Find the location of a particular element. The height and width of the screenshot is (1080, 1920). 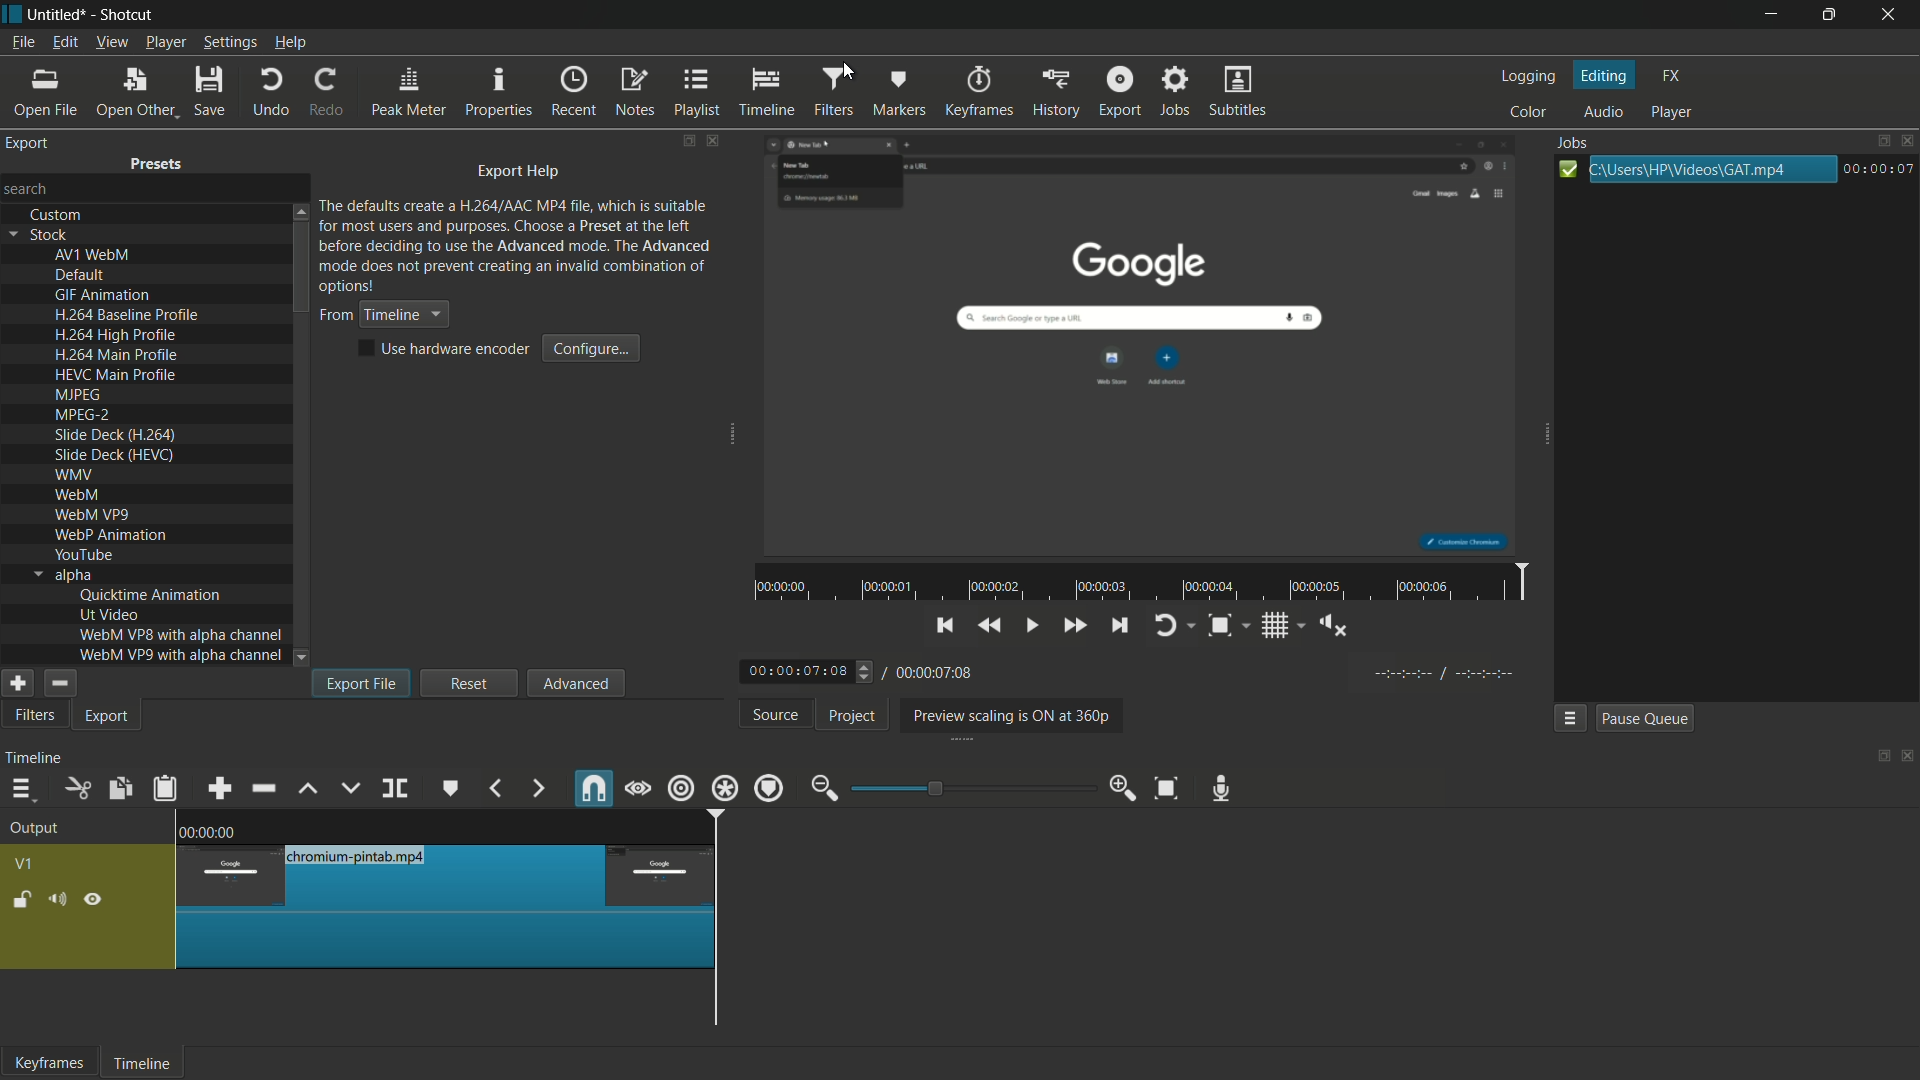

app name is located at coordinates (125, 14).